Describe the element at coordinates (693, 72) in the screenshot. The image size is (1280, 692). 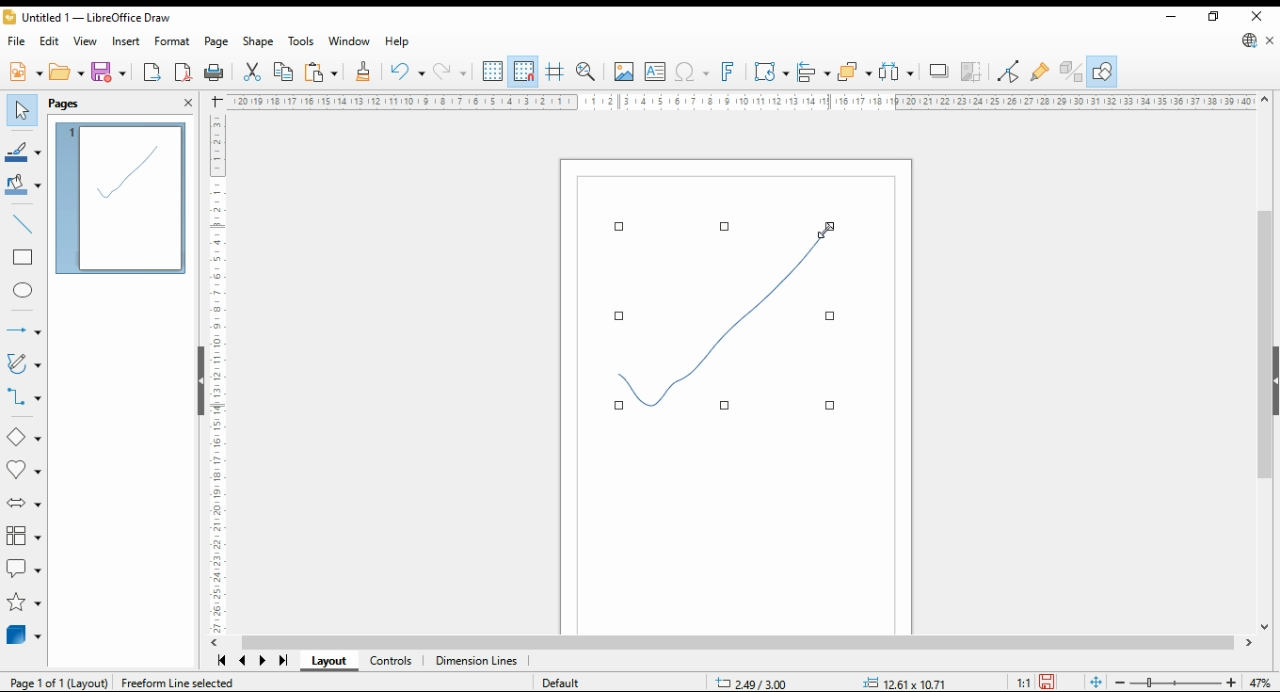
I see `insert special character` at that location.